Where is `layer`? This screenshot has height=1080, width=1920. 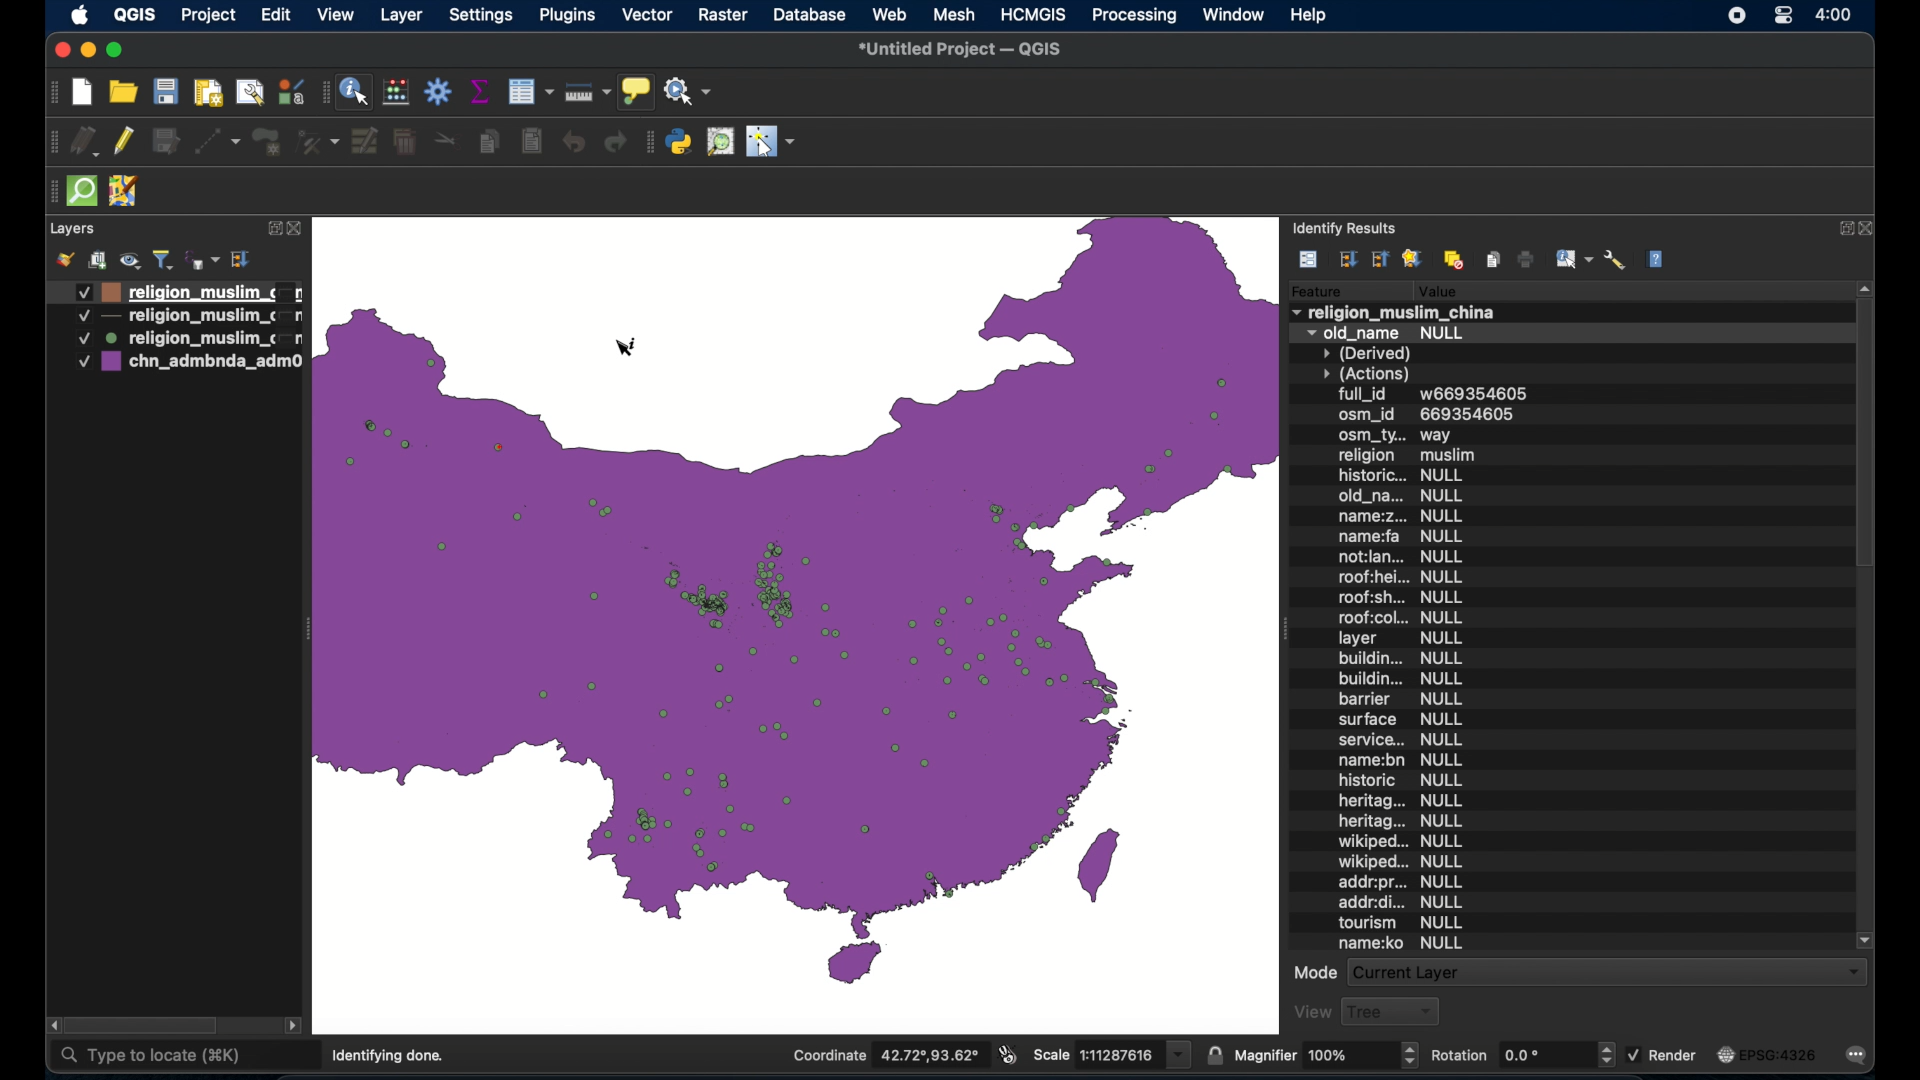
layer is located at coordinates (1397, 638).